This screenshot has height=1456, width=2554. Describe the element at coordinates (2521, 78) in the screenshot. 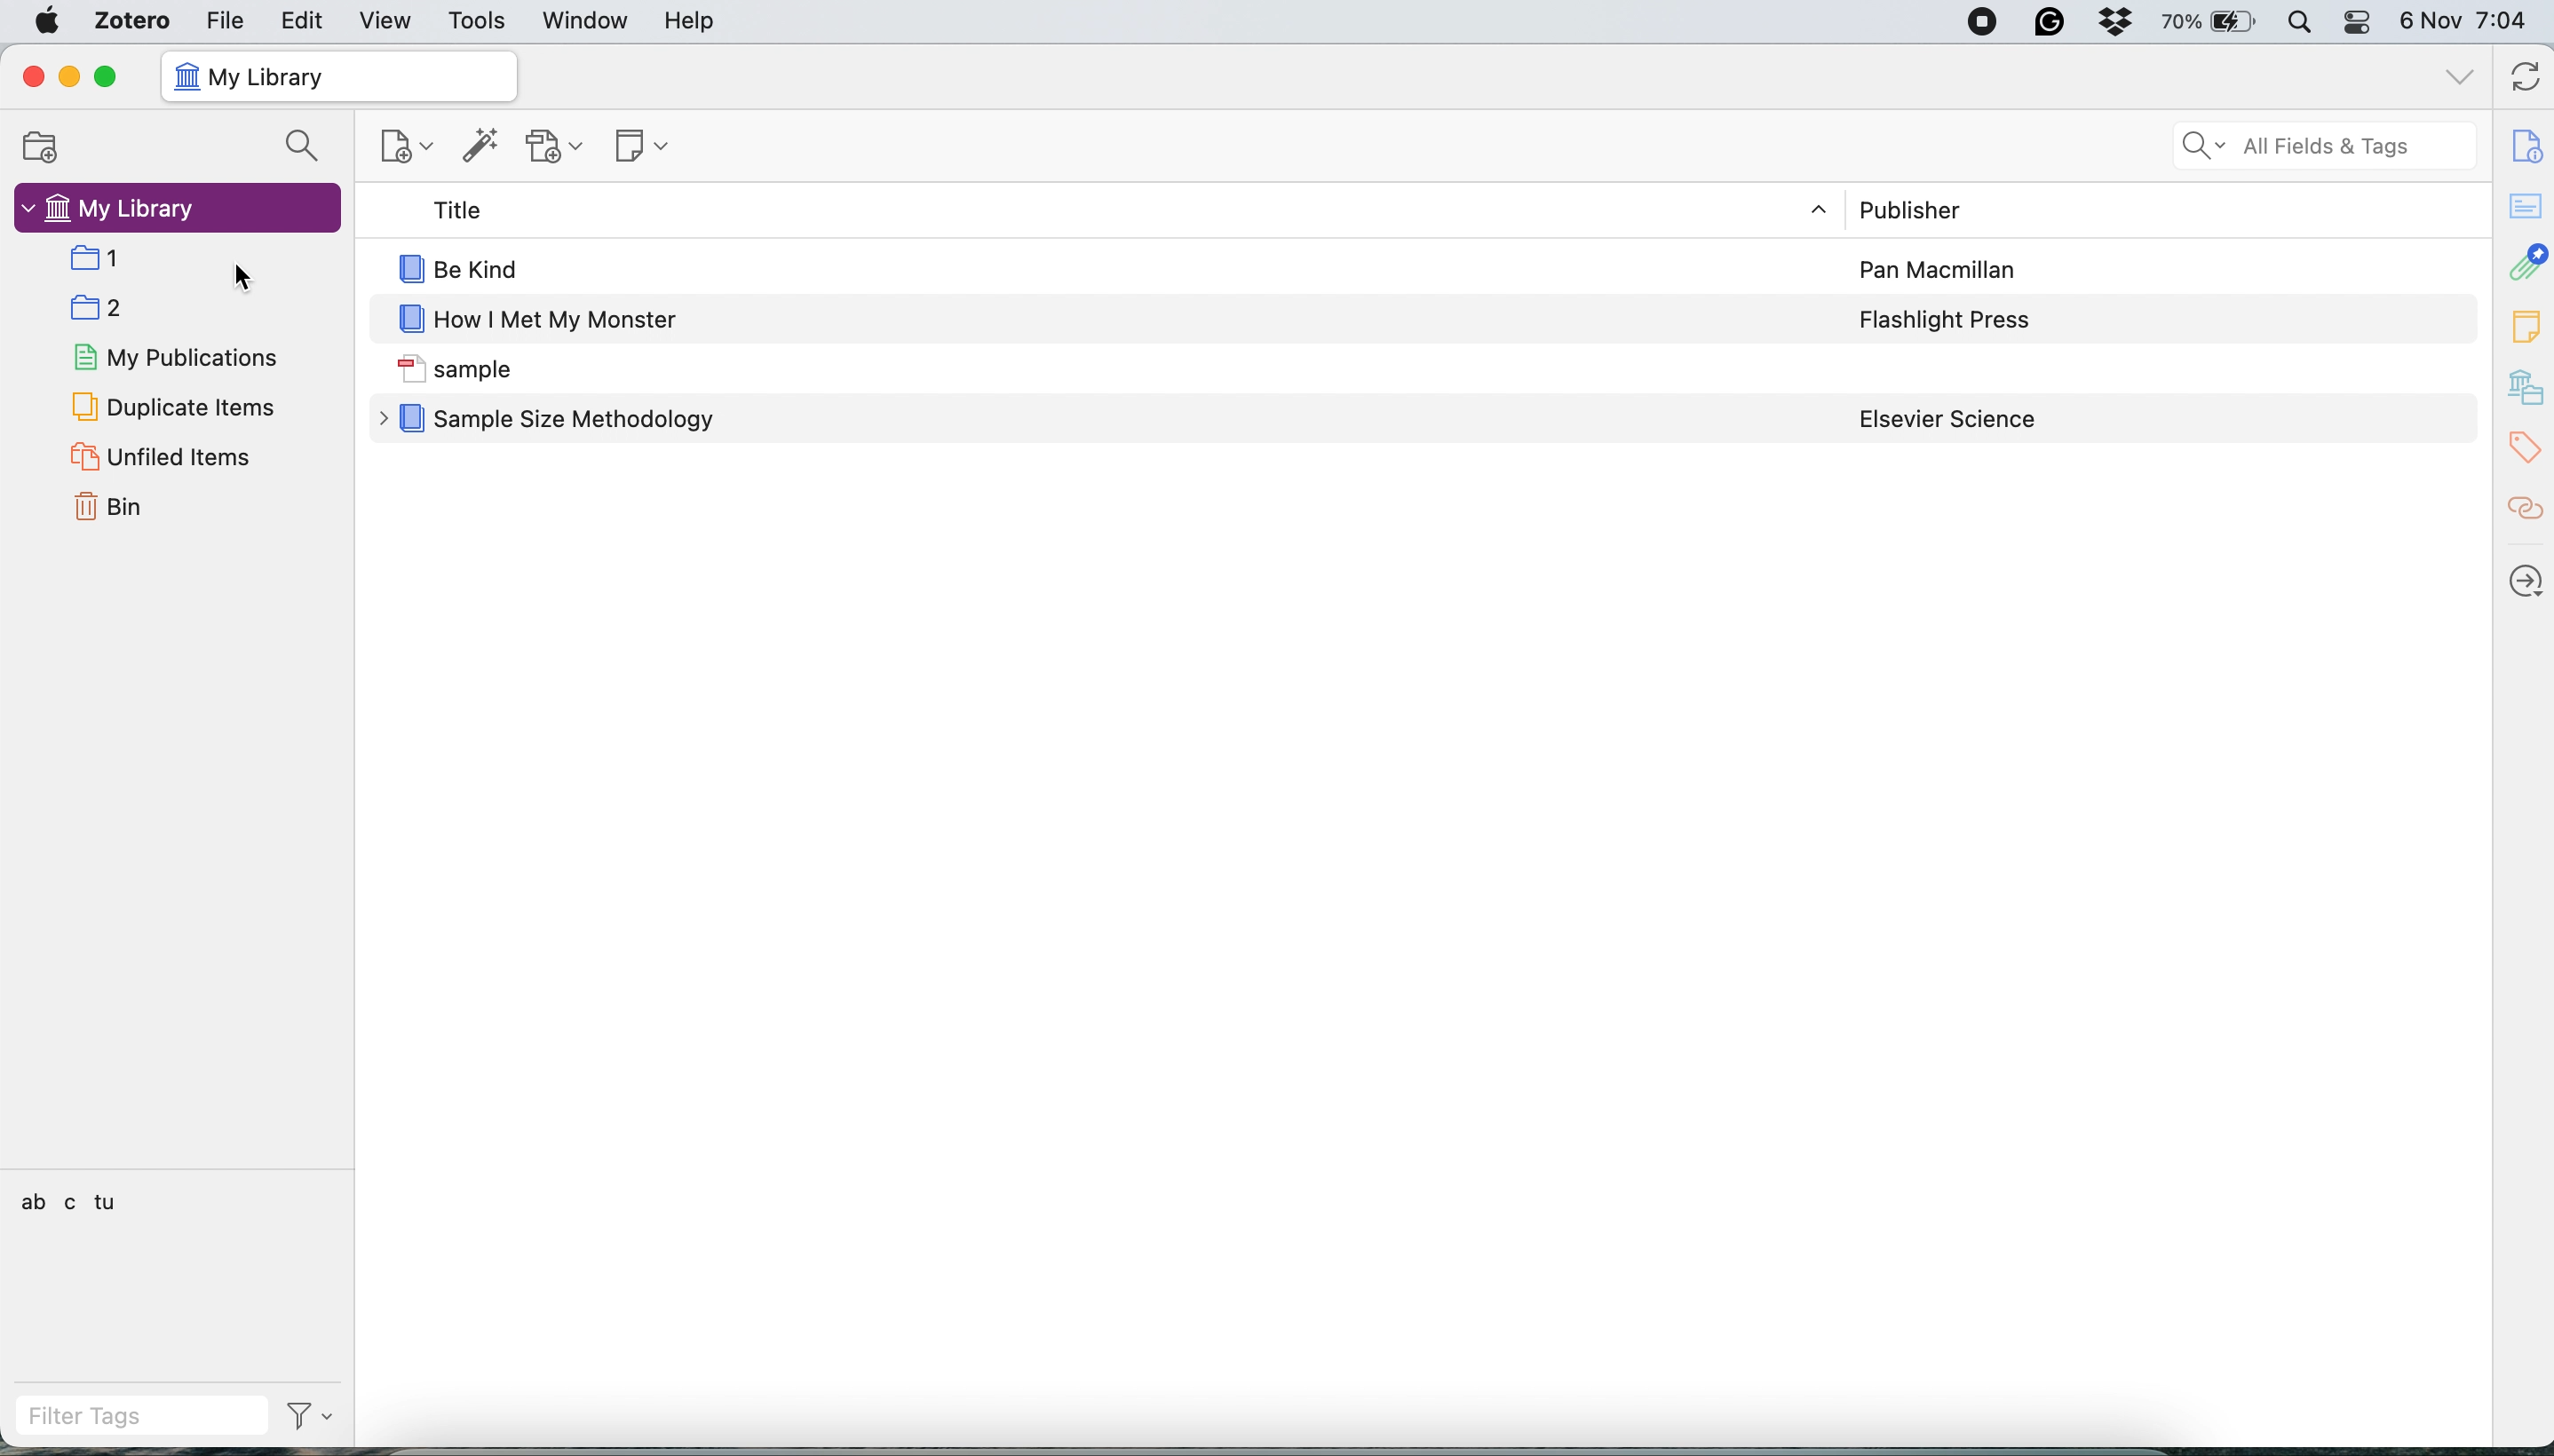

I see `refresh` at that location.